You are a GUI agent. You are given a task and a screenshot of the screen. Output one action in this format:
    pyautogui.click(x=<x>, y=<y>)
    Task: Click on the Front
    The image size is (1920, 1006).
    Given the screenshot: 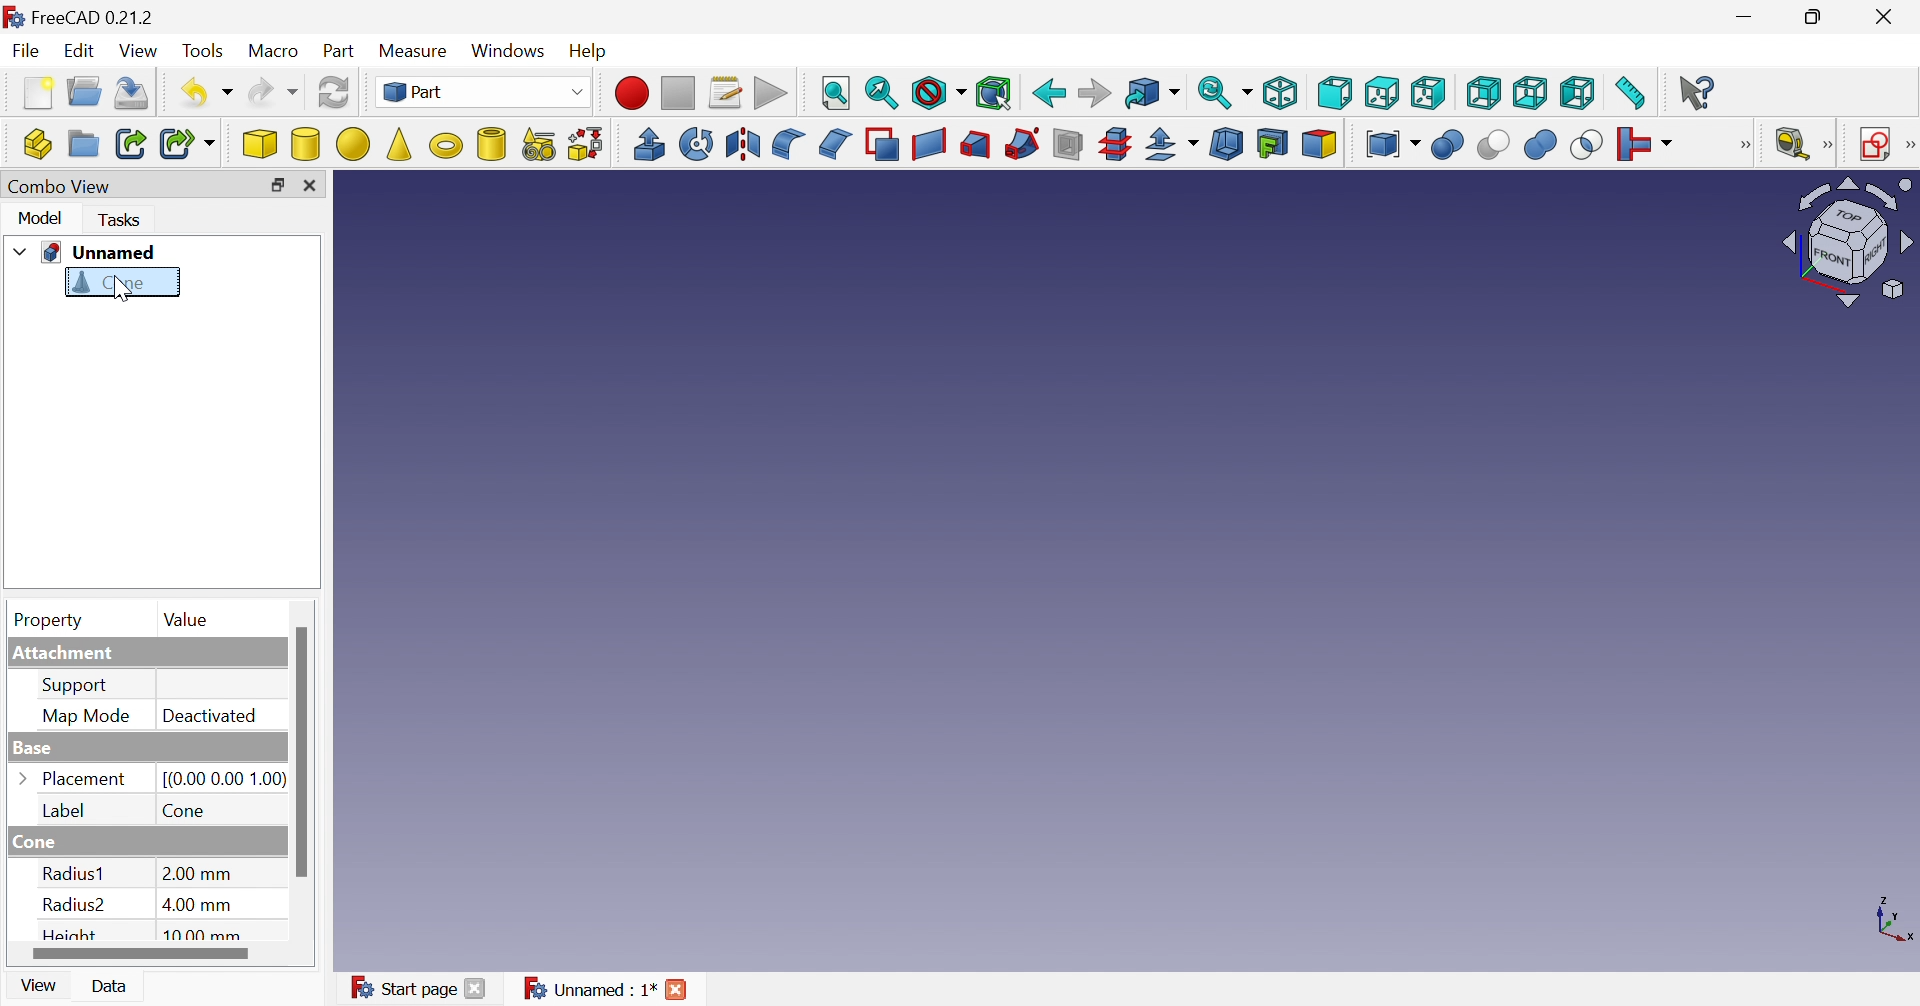 What is the action you would take?
    pyautogui.click(x=1334, y=92)
    